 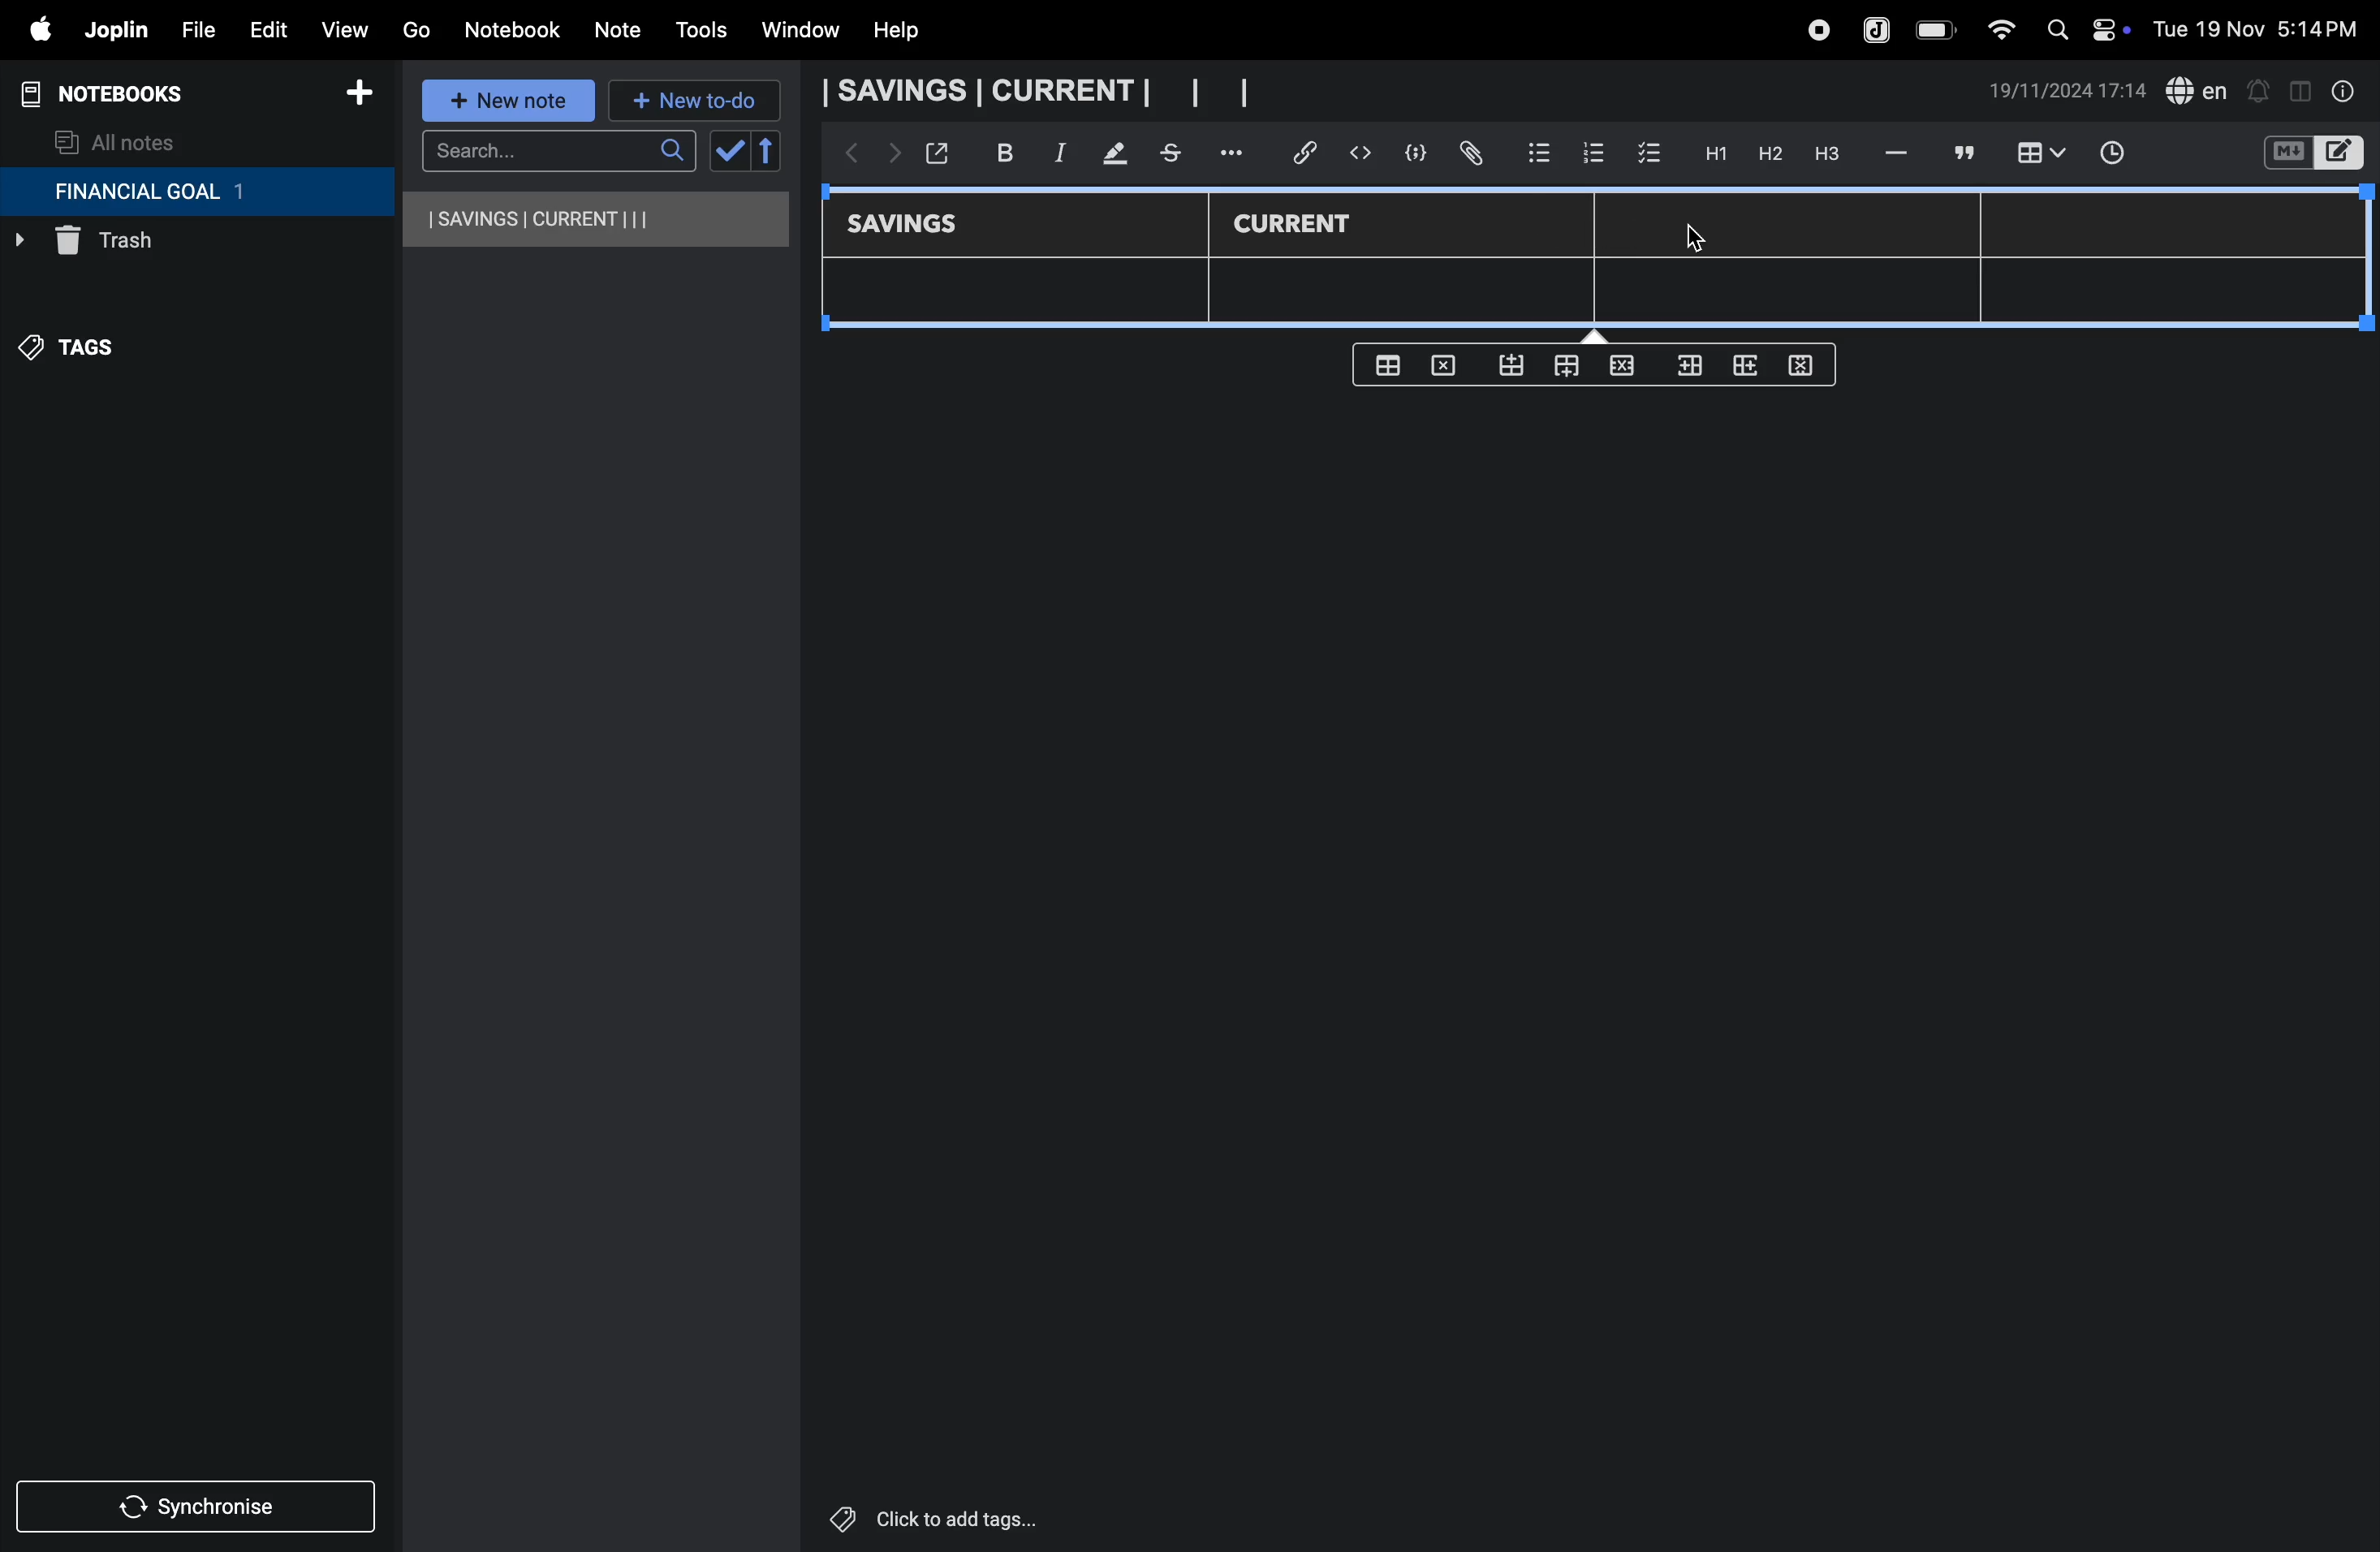 I want to click on apple menu, so click(x=30, y=29).